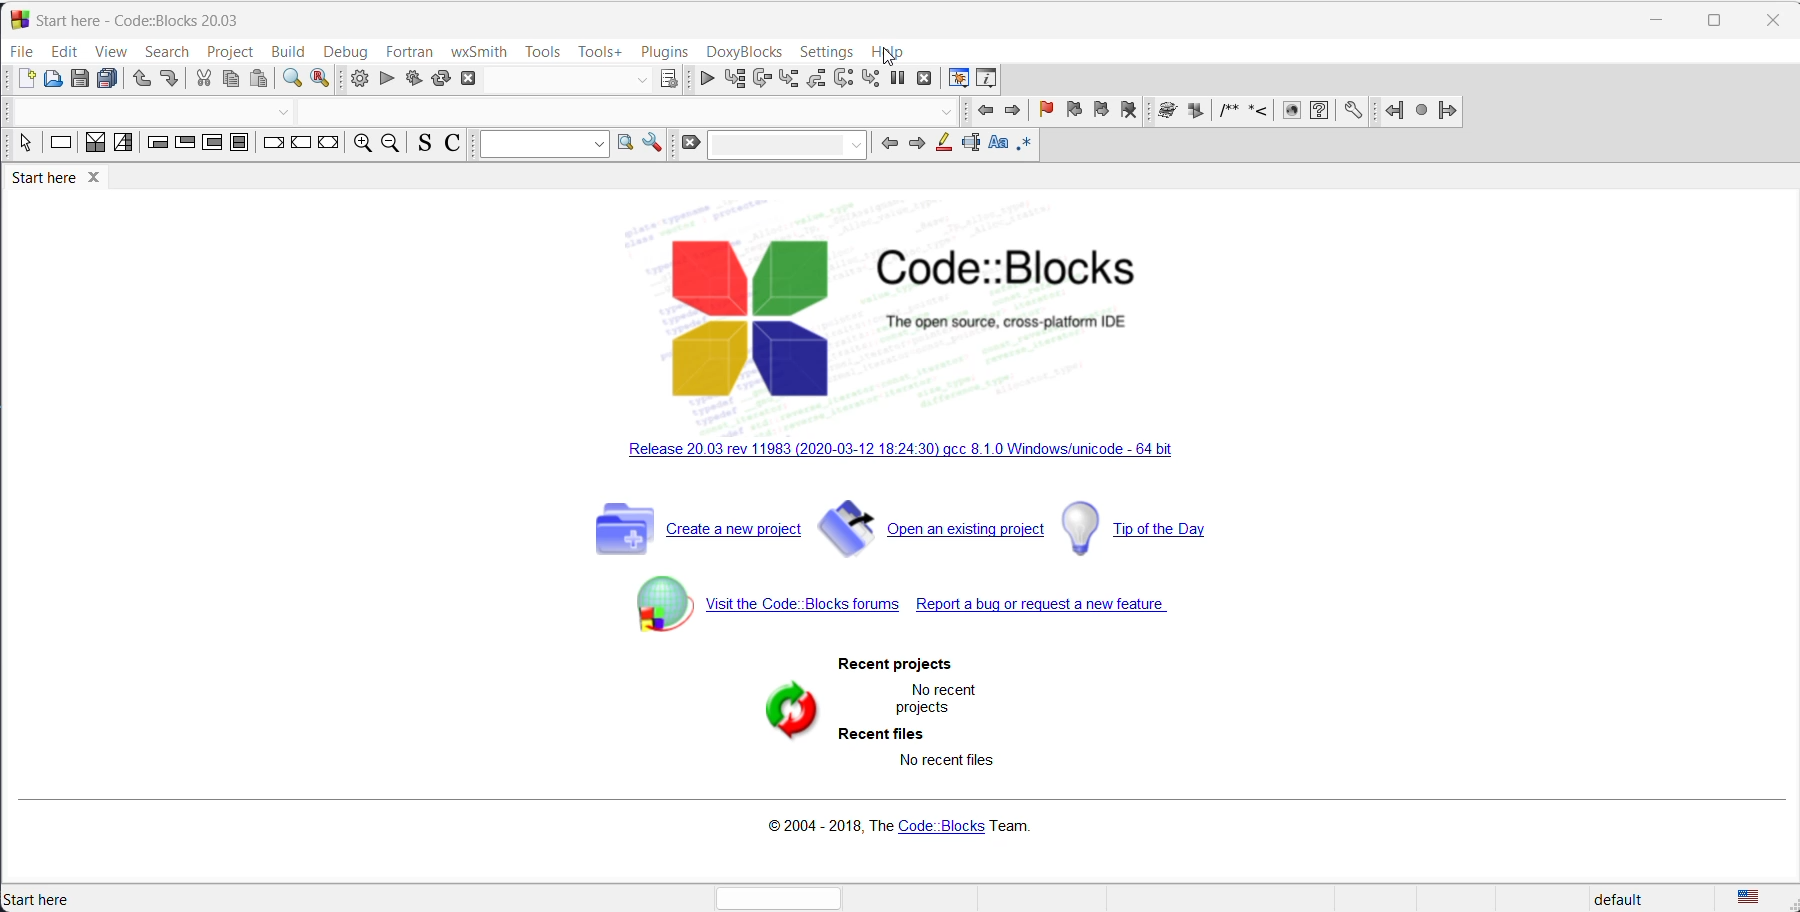  I want to click on step into instruction, so click(868, 80).